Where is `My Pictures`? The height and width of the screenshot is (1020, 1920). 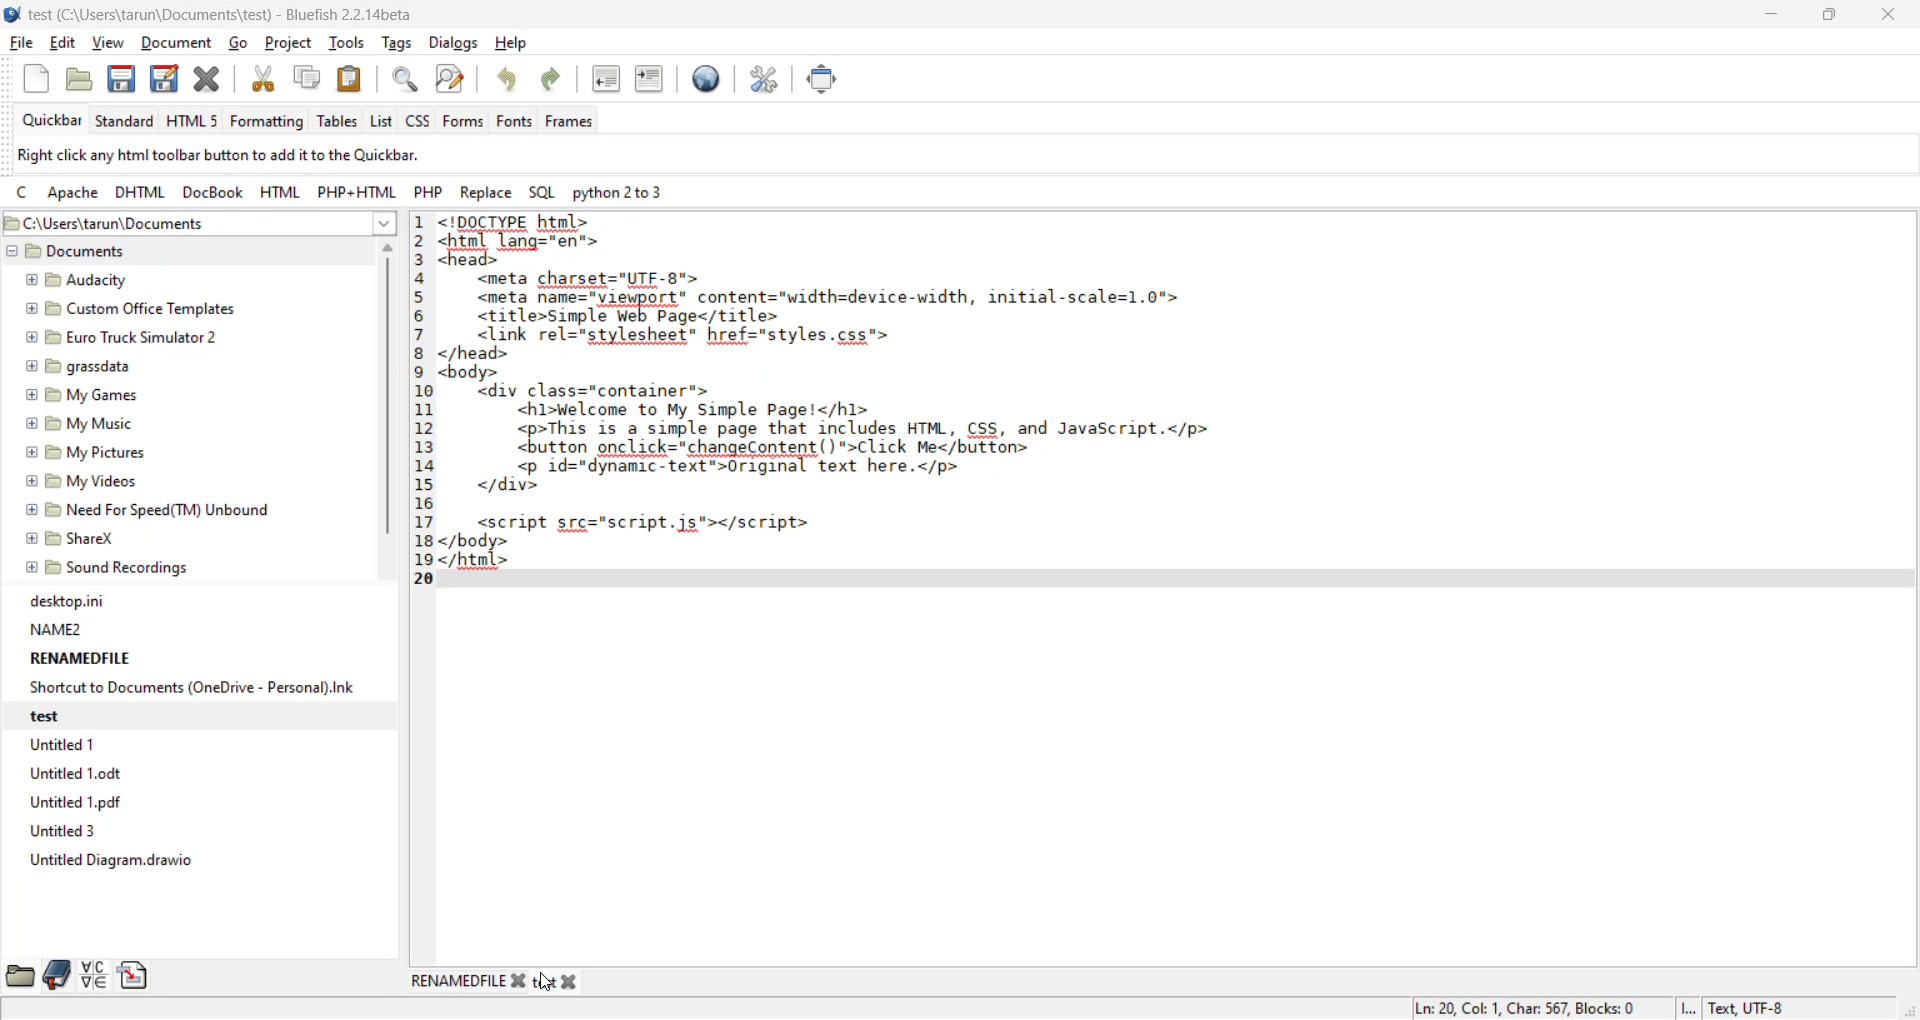 My Pictures is located at coordinates (82, 450).